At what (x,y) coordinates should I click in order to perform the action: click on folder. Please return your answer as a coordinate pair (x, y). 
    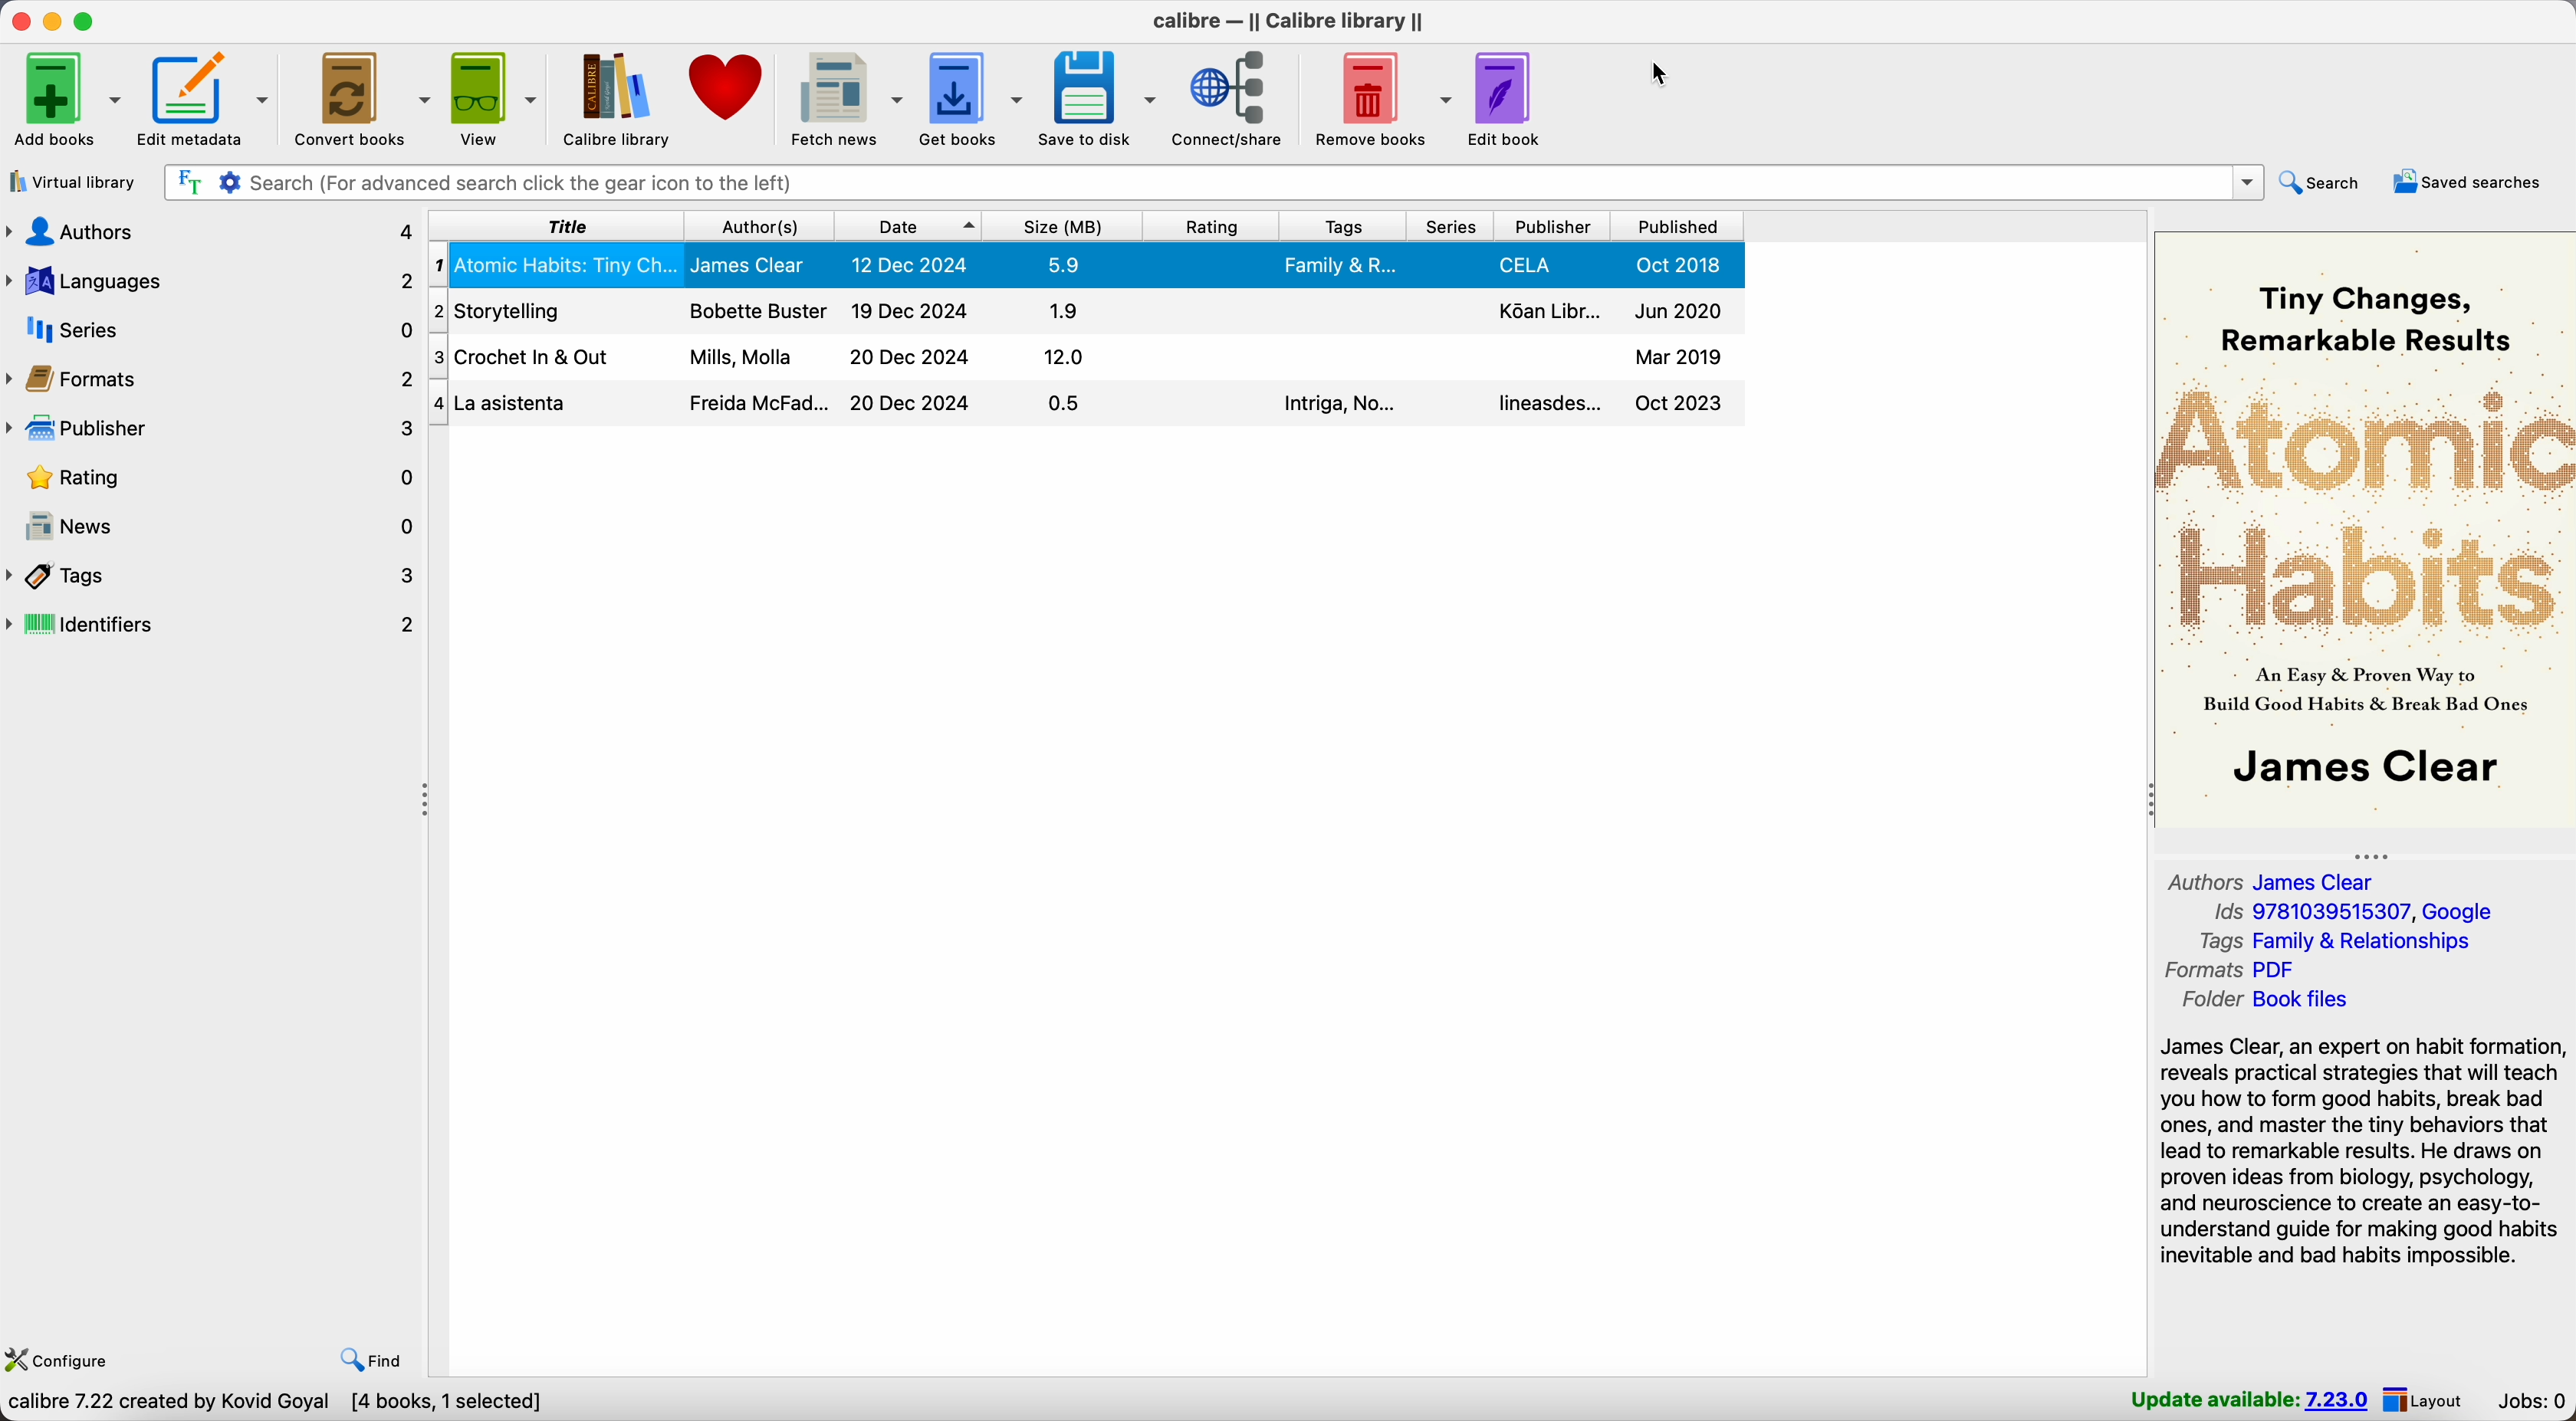
    Looking at the image, I should click on (2263, 1002).